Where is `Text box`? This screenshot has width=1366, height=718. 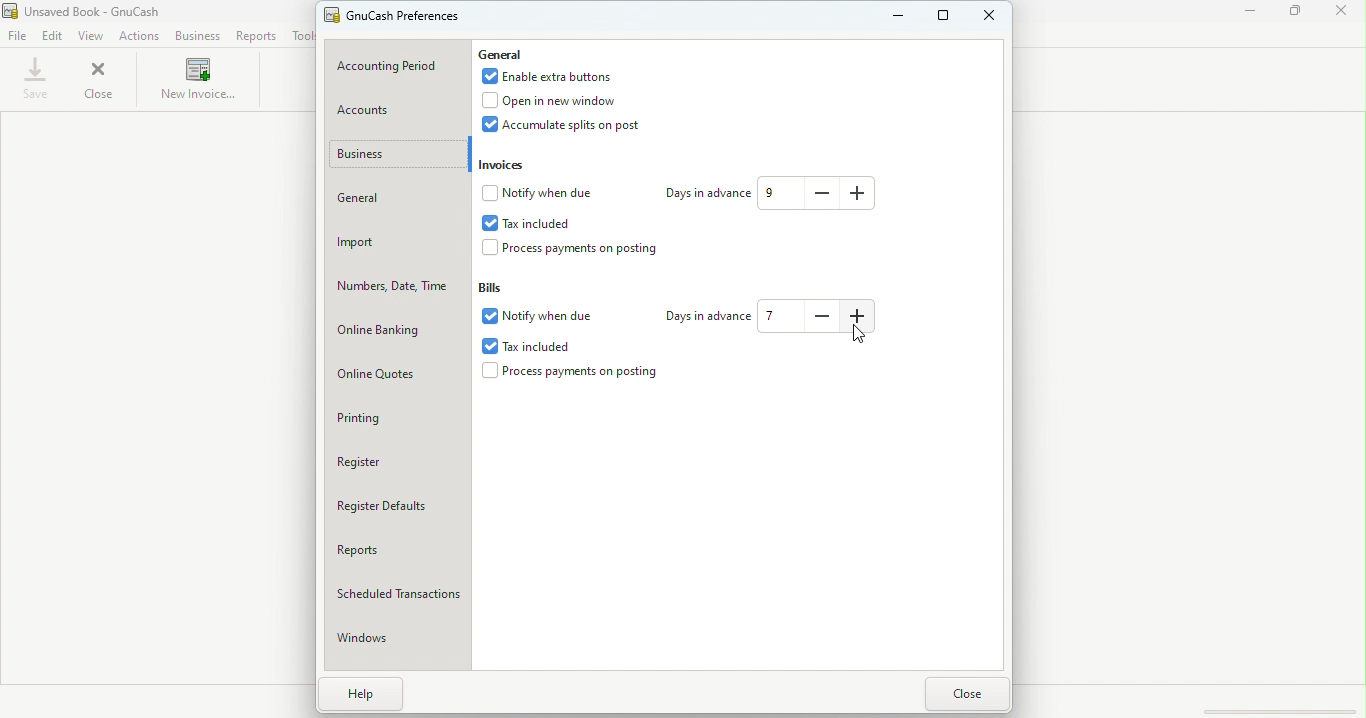
Text box is located at coordinates (779, 193).